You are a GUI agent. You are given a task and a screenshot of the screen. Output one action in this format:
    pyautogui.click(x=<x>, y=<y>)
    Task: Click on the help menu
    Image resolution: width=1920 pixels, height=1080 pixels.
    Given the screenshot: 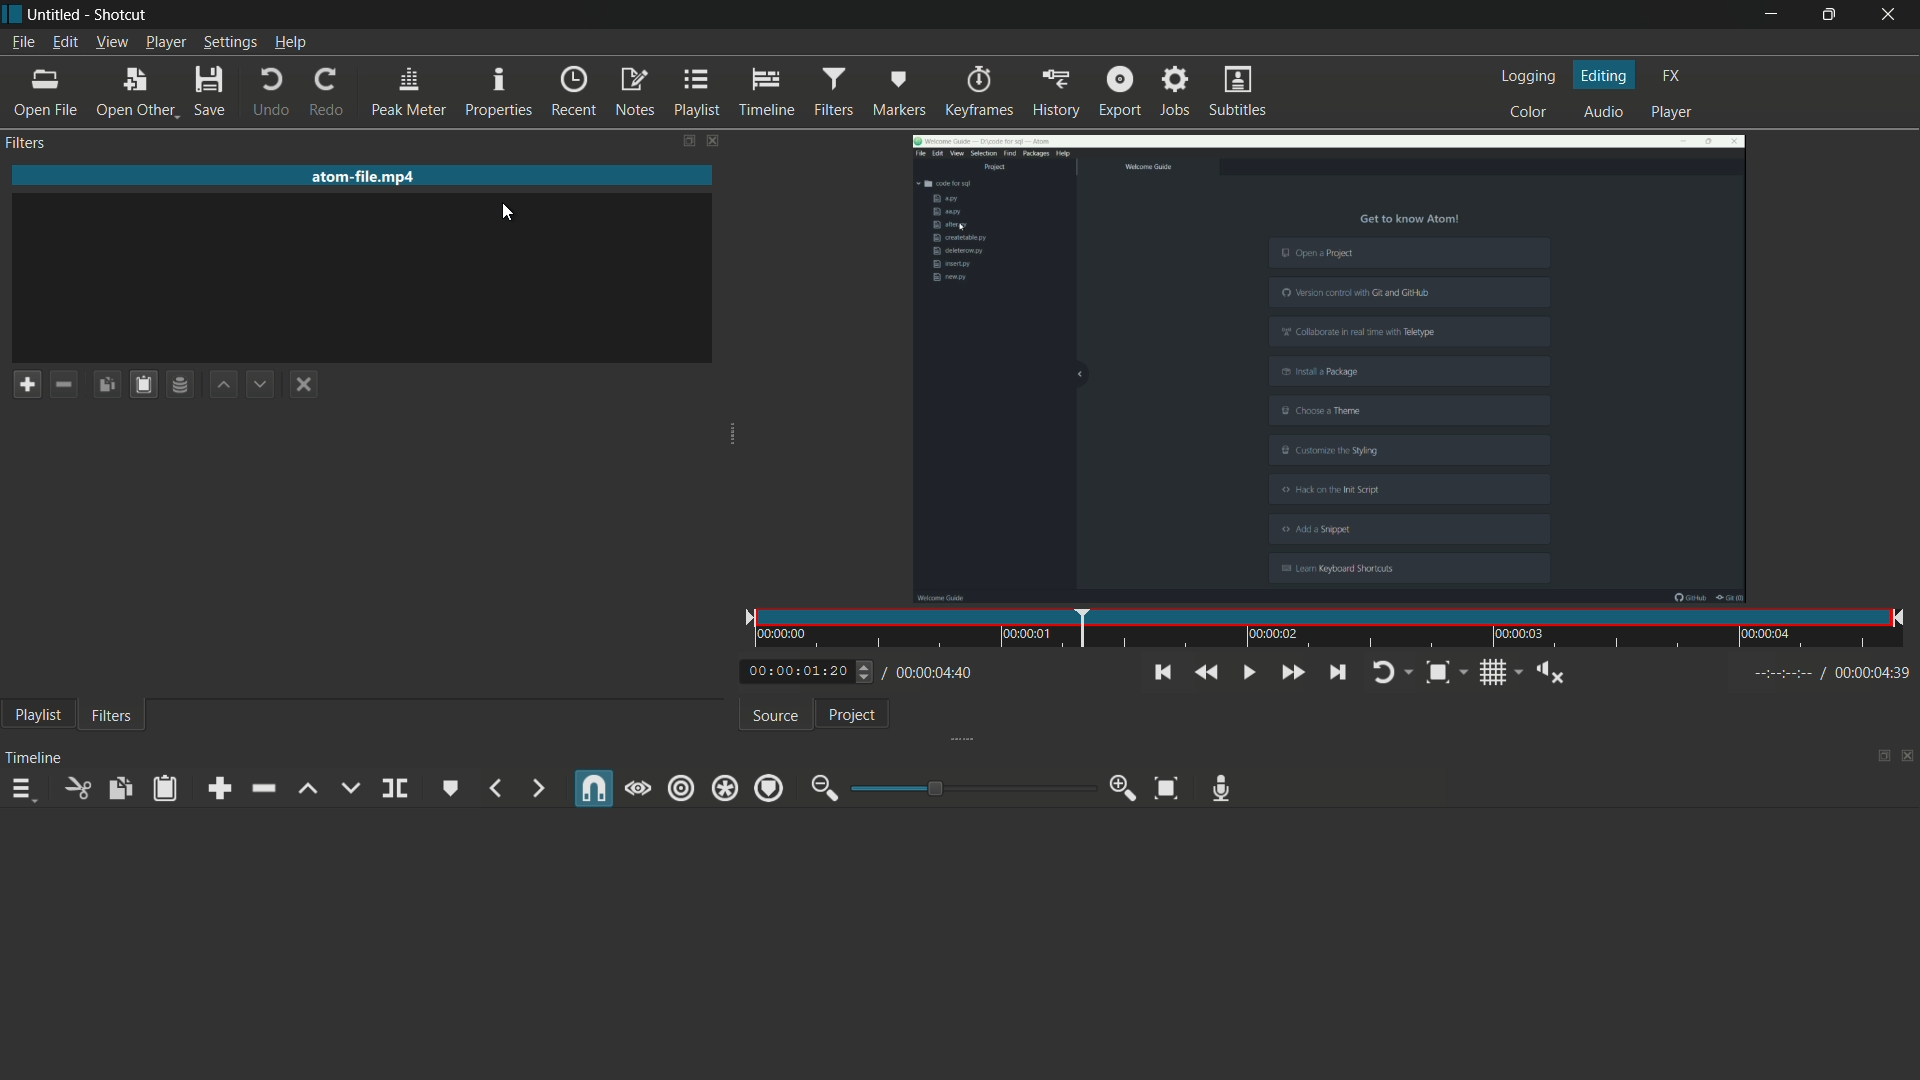 What is the action you would take?
    pyautogui.click(x=291, y=44)
    